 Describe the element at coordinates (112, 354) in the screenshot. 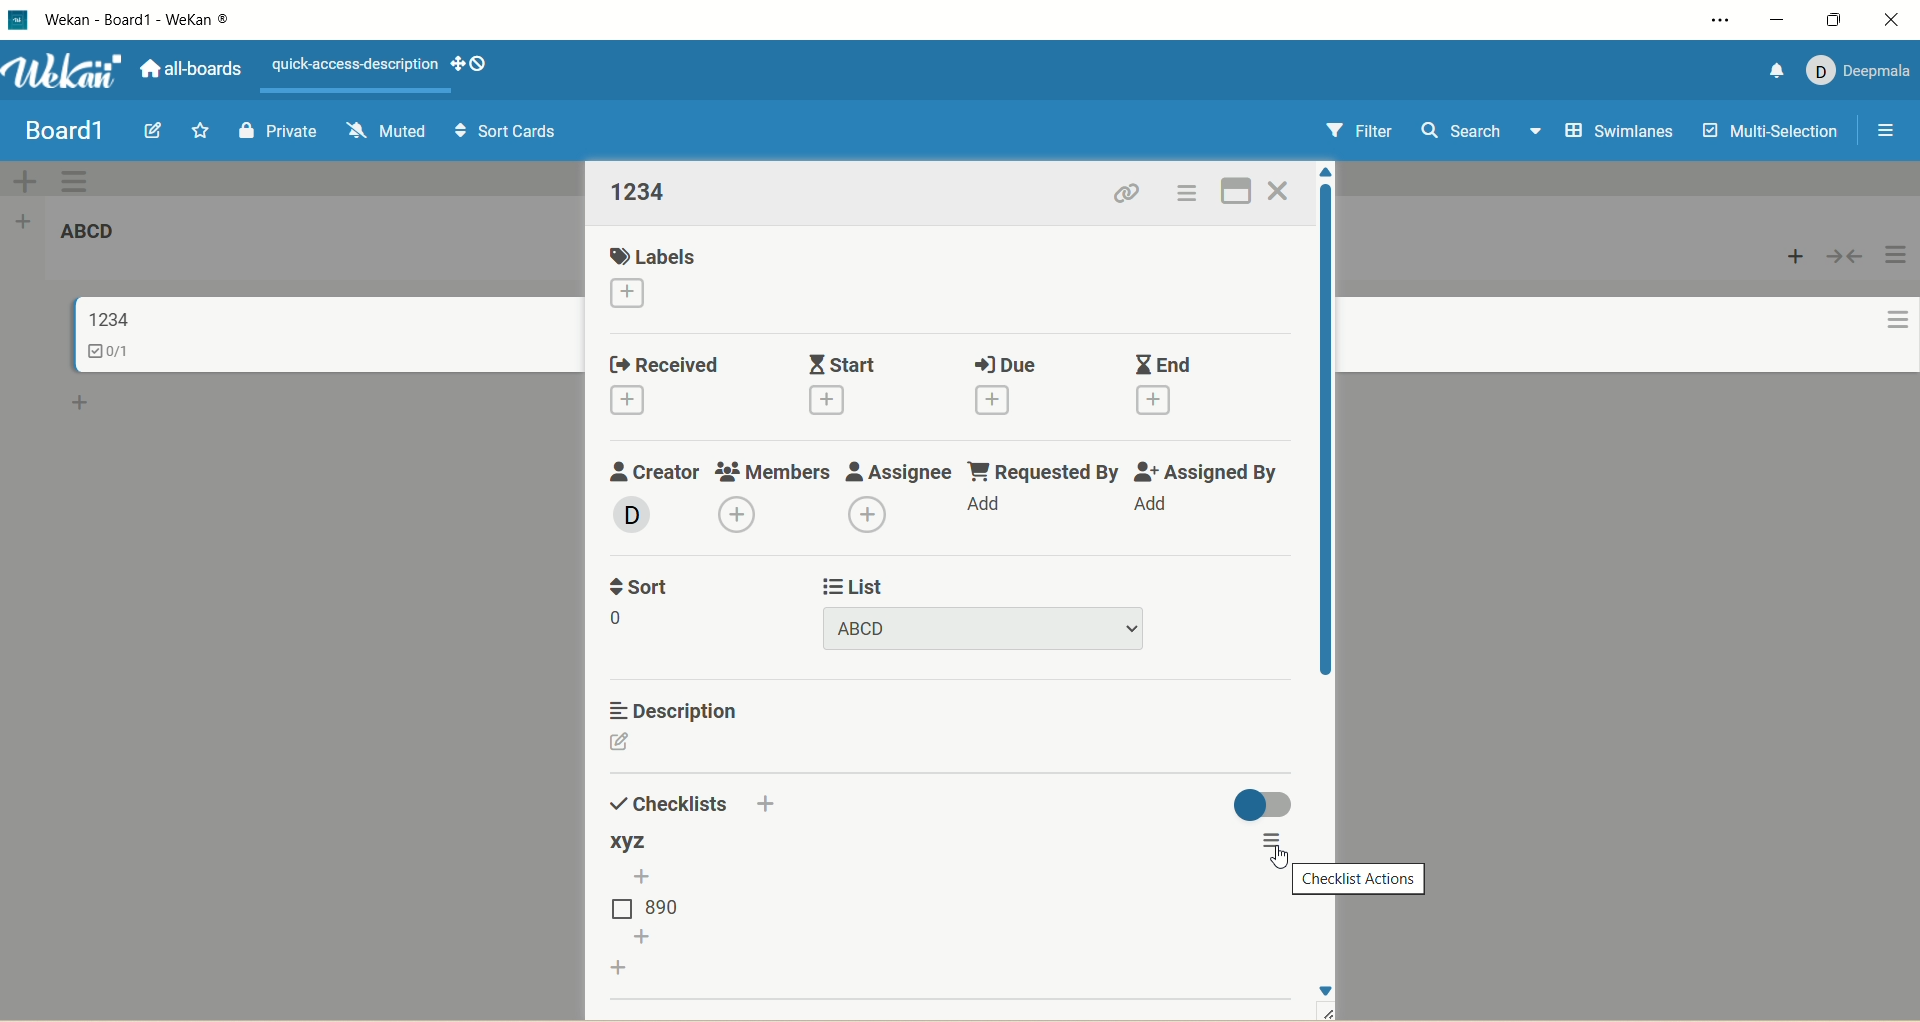

I see `checklist` at that location.